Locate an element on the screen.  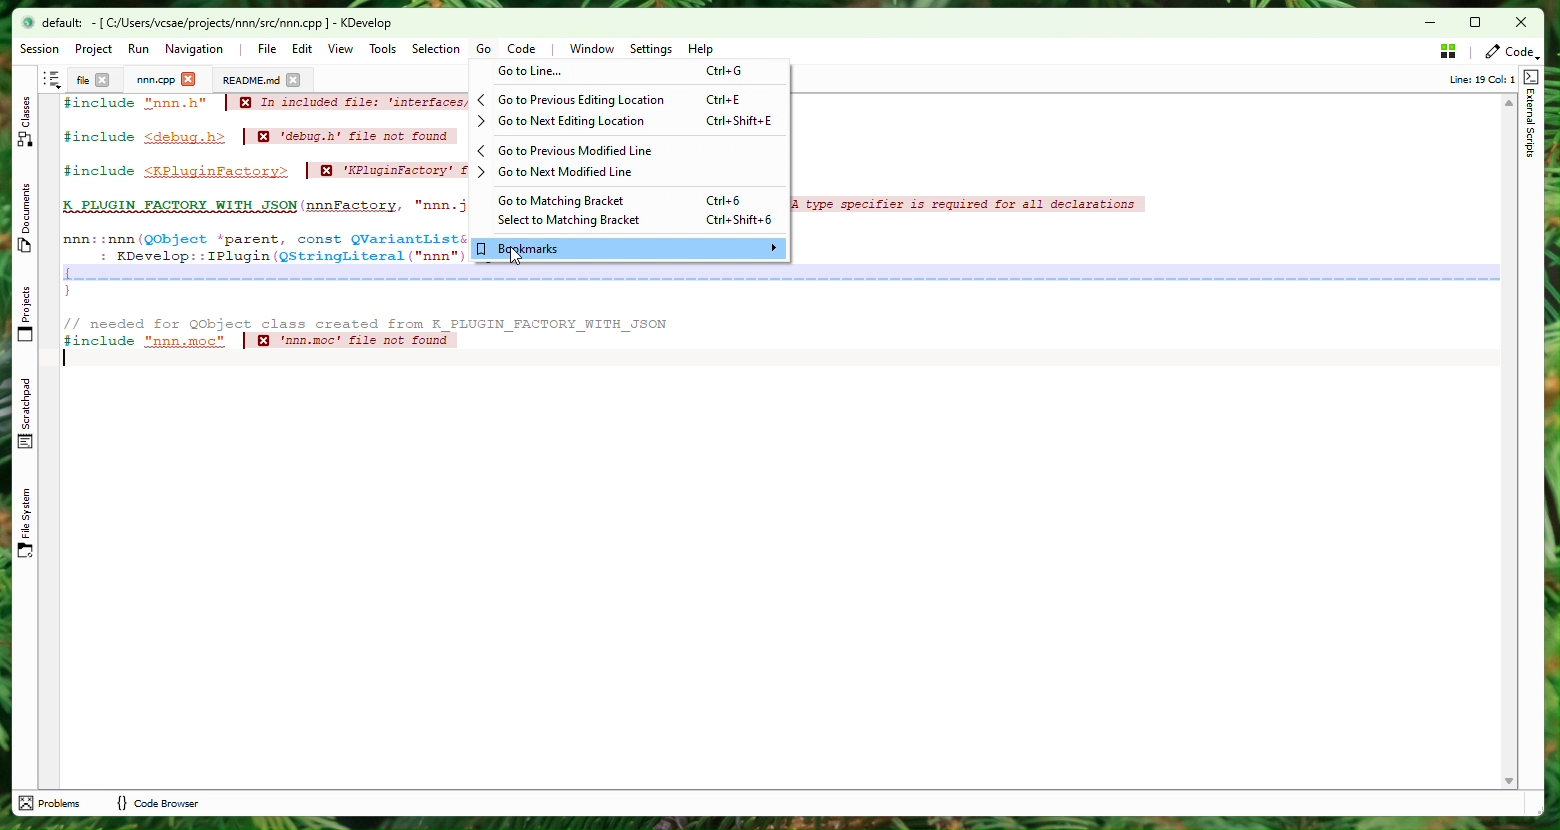
External Scripts is located at coordinates (1531, 117).